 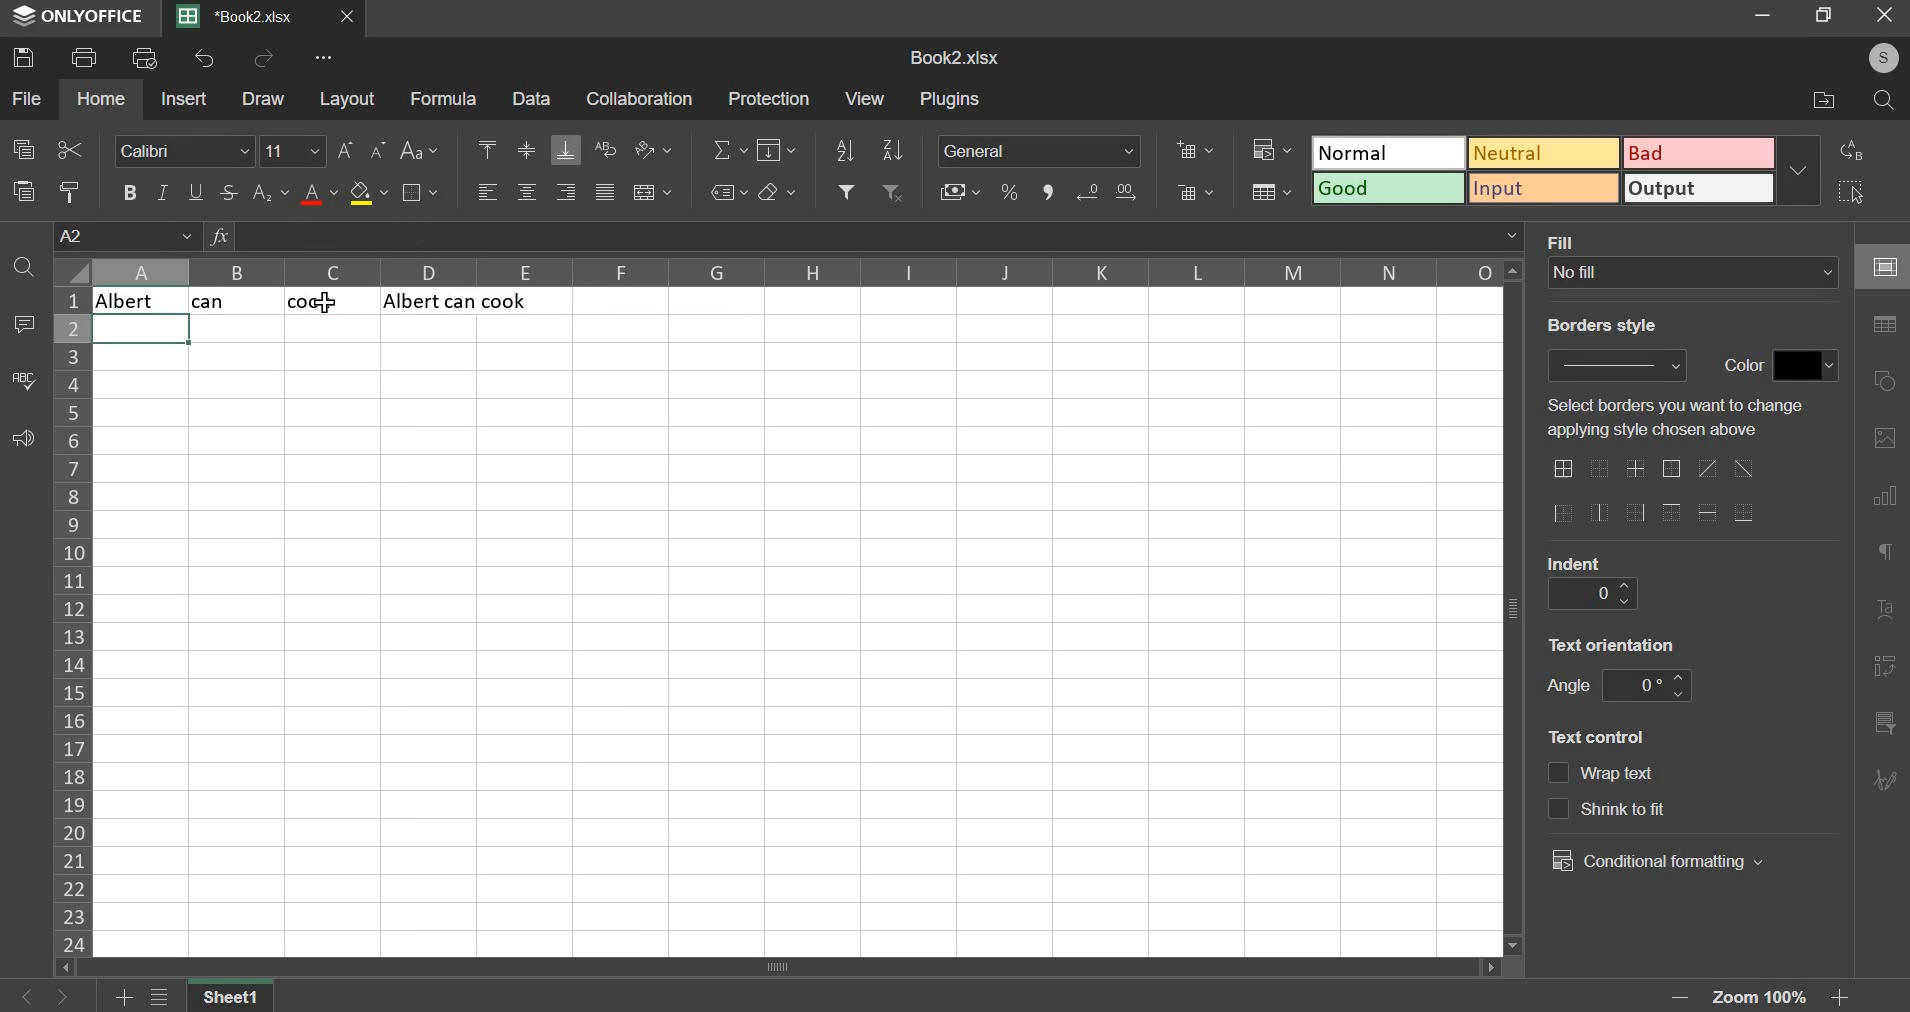 What do you see at coordinates (1806, 366) in the screenshot?
I see `border color` at bounding box center [1806, 366].